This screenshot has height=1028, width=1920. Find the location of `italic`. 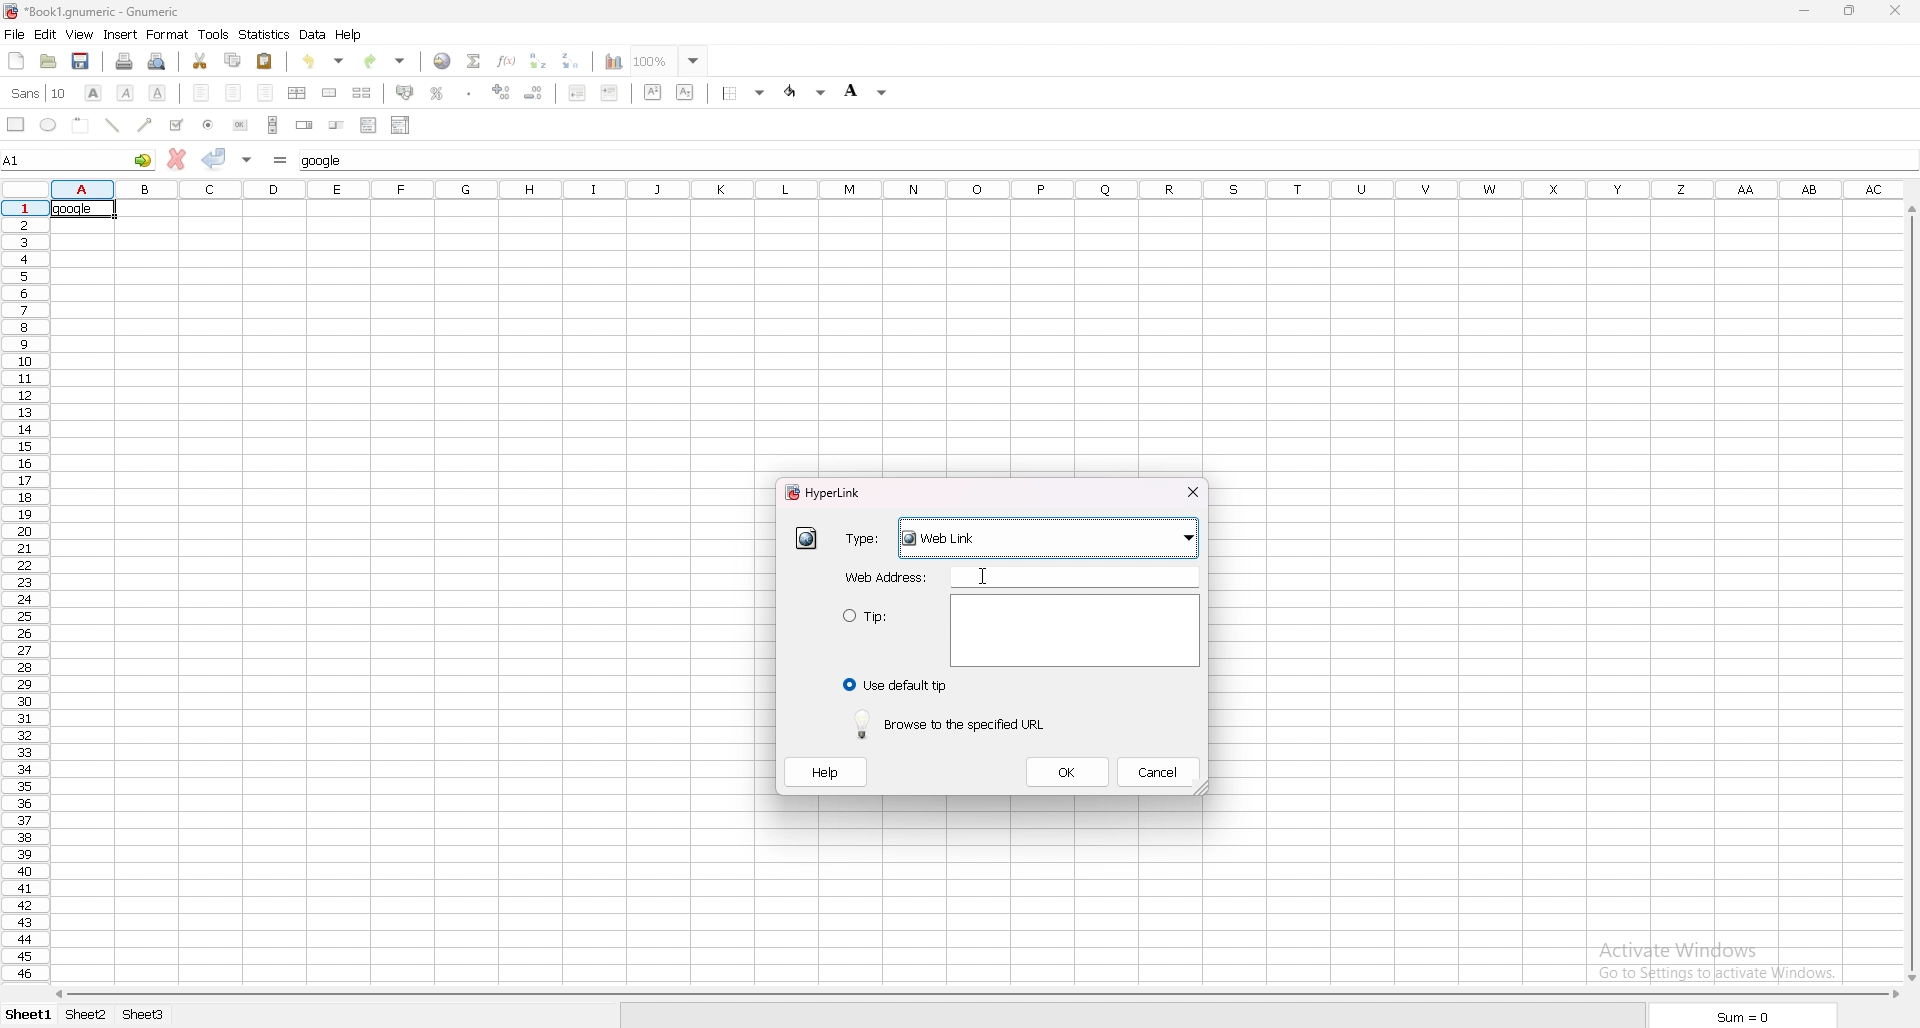

italic is located at coordinates (127, 91).